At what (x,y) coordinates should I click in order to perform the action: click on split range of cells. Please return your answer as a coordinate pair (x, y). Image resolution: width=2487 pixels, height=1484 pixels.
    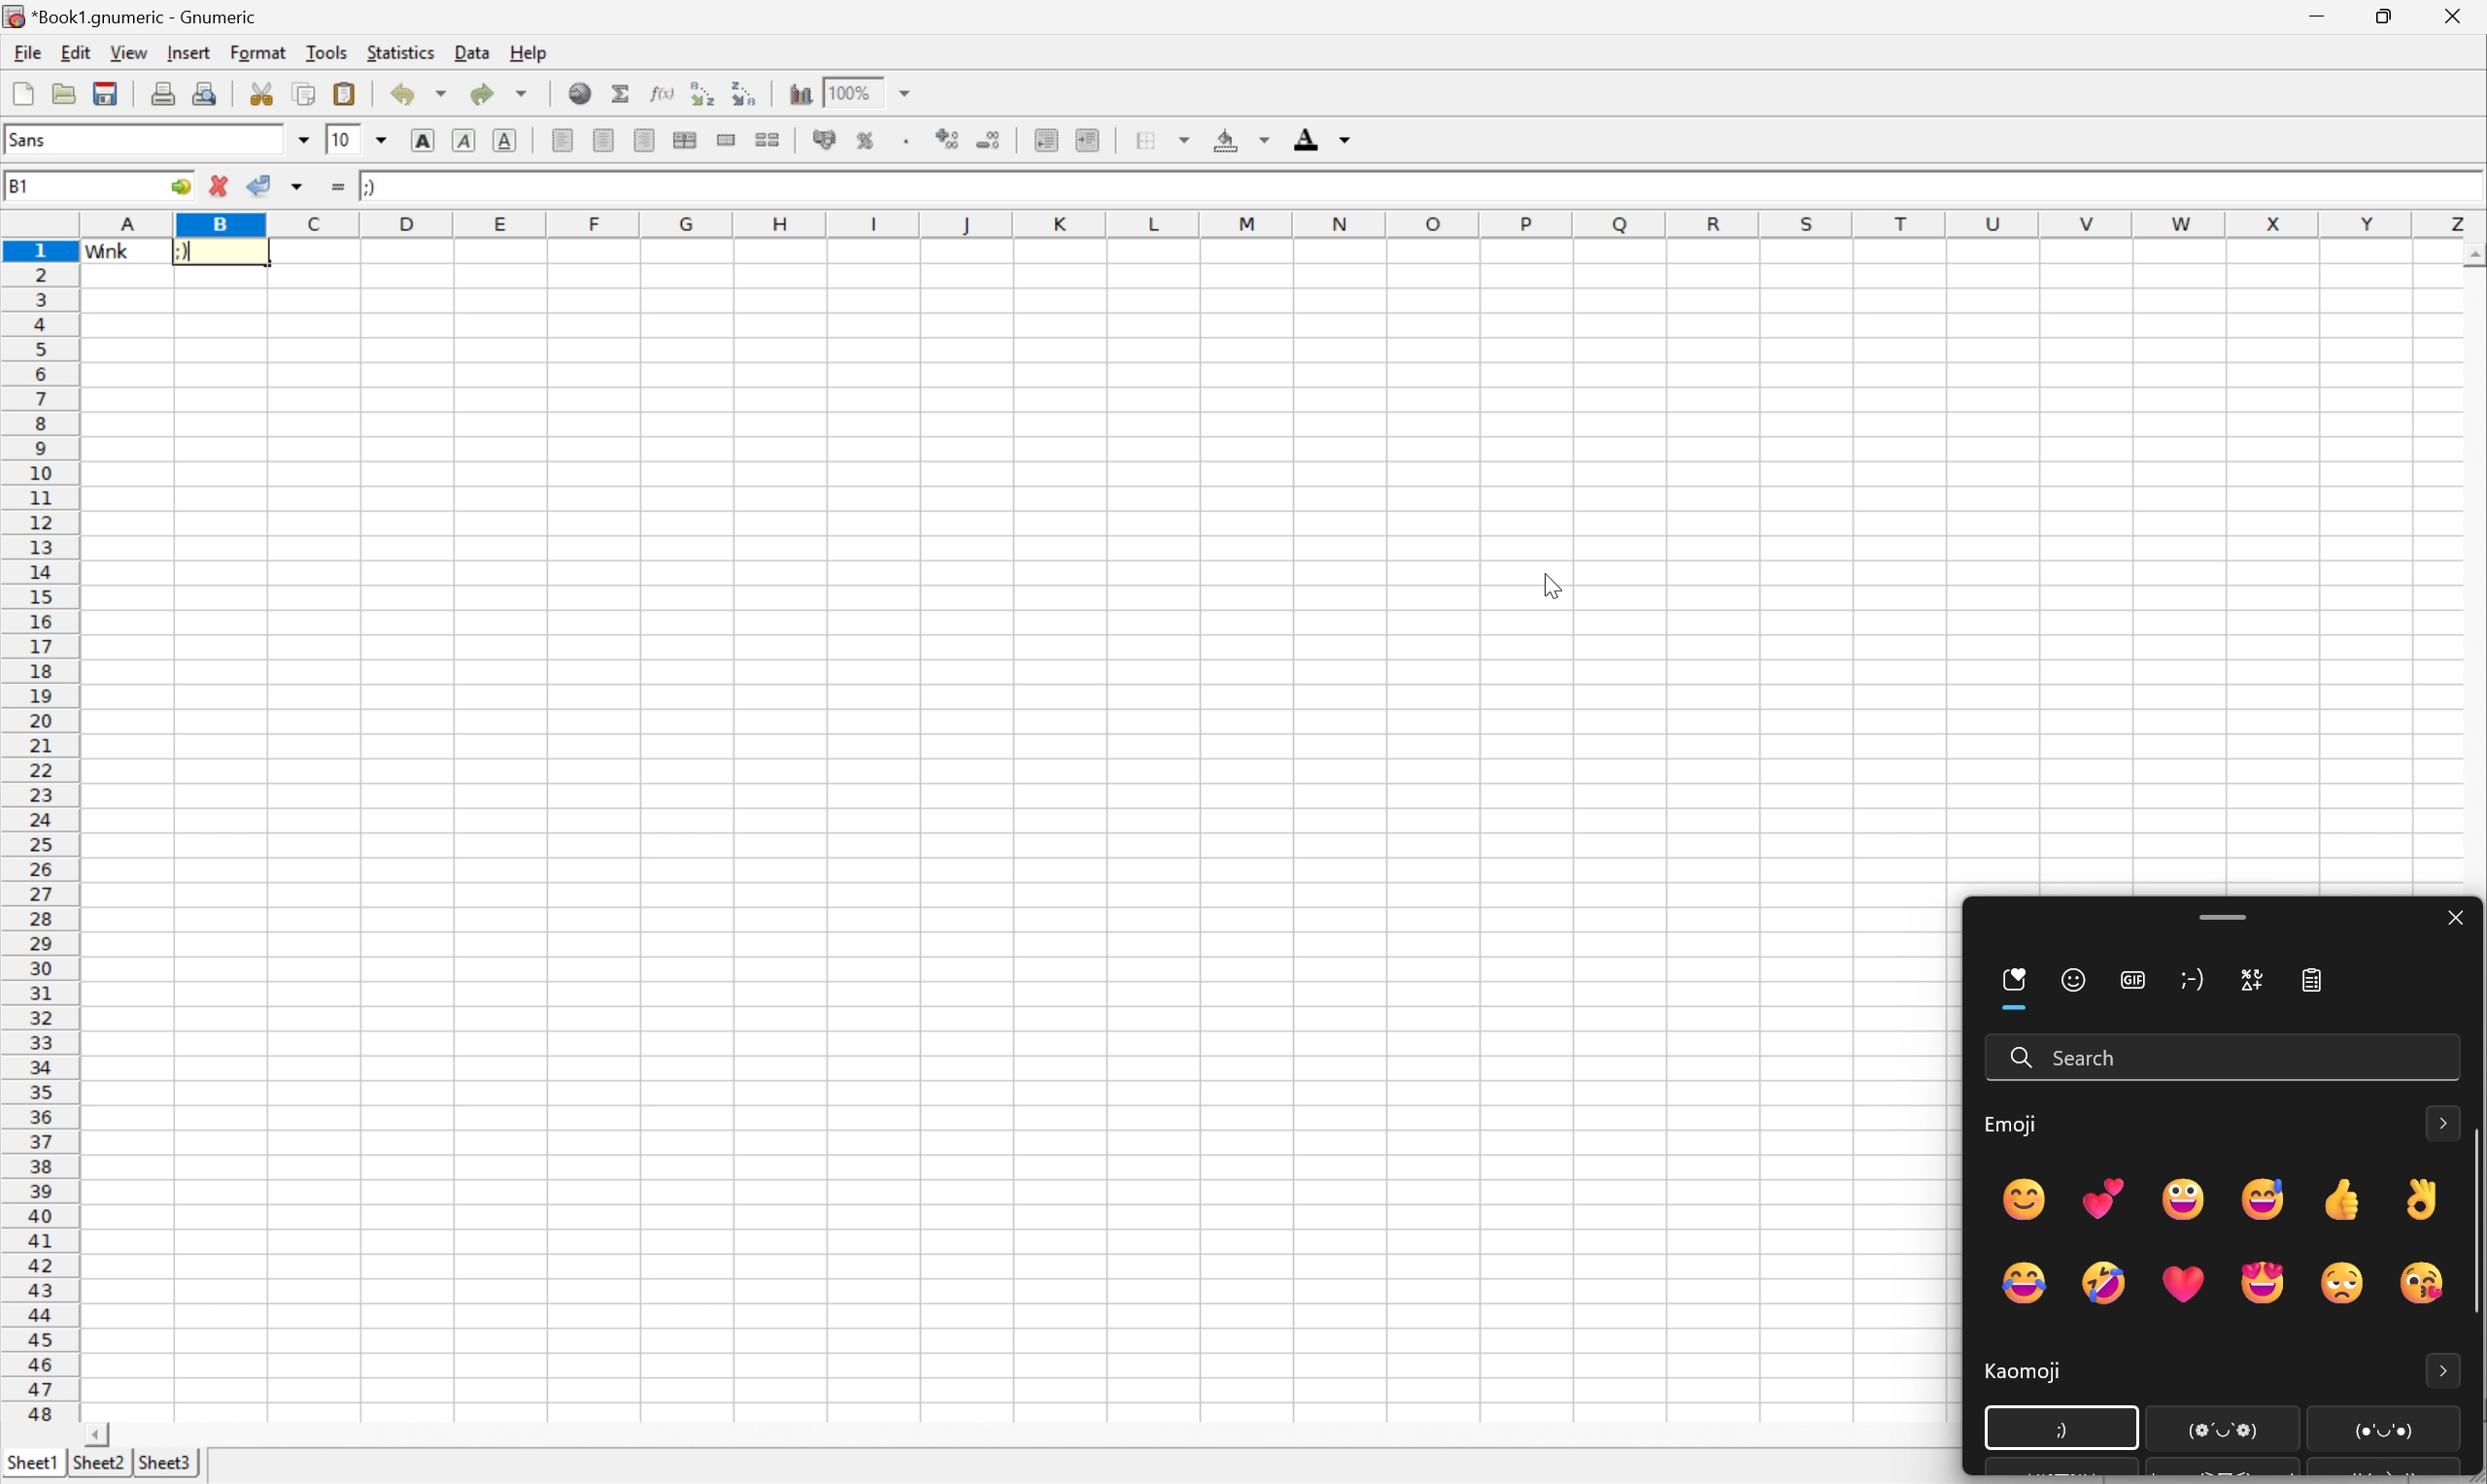
    Looking at the image, I should click on (729, 140).